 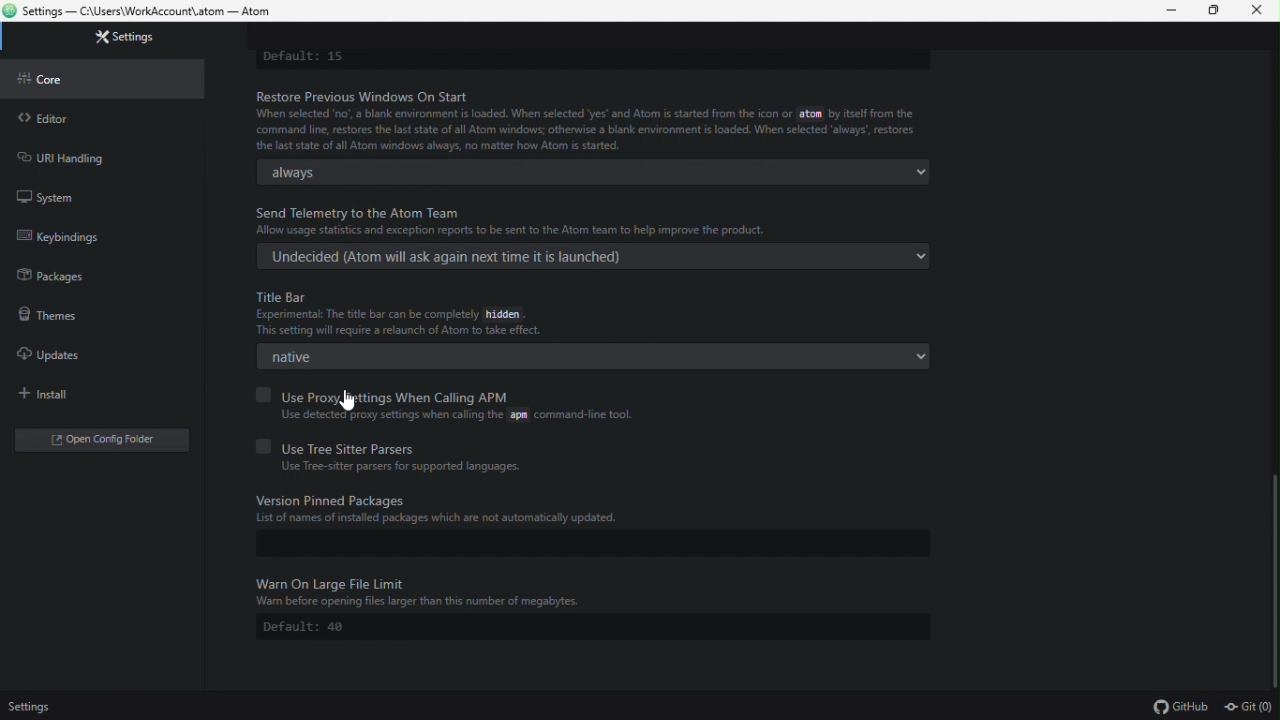 I want to click on Use ProxyJlettings When Calling APM, so click(x=385, y=396).